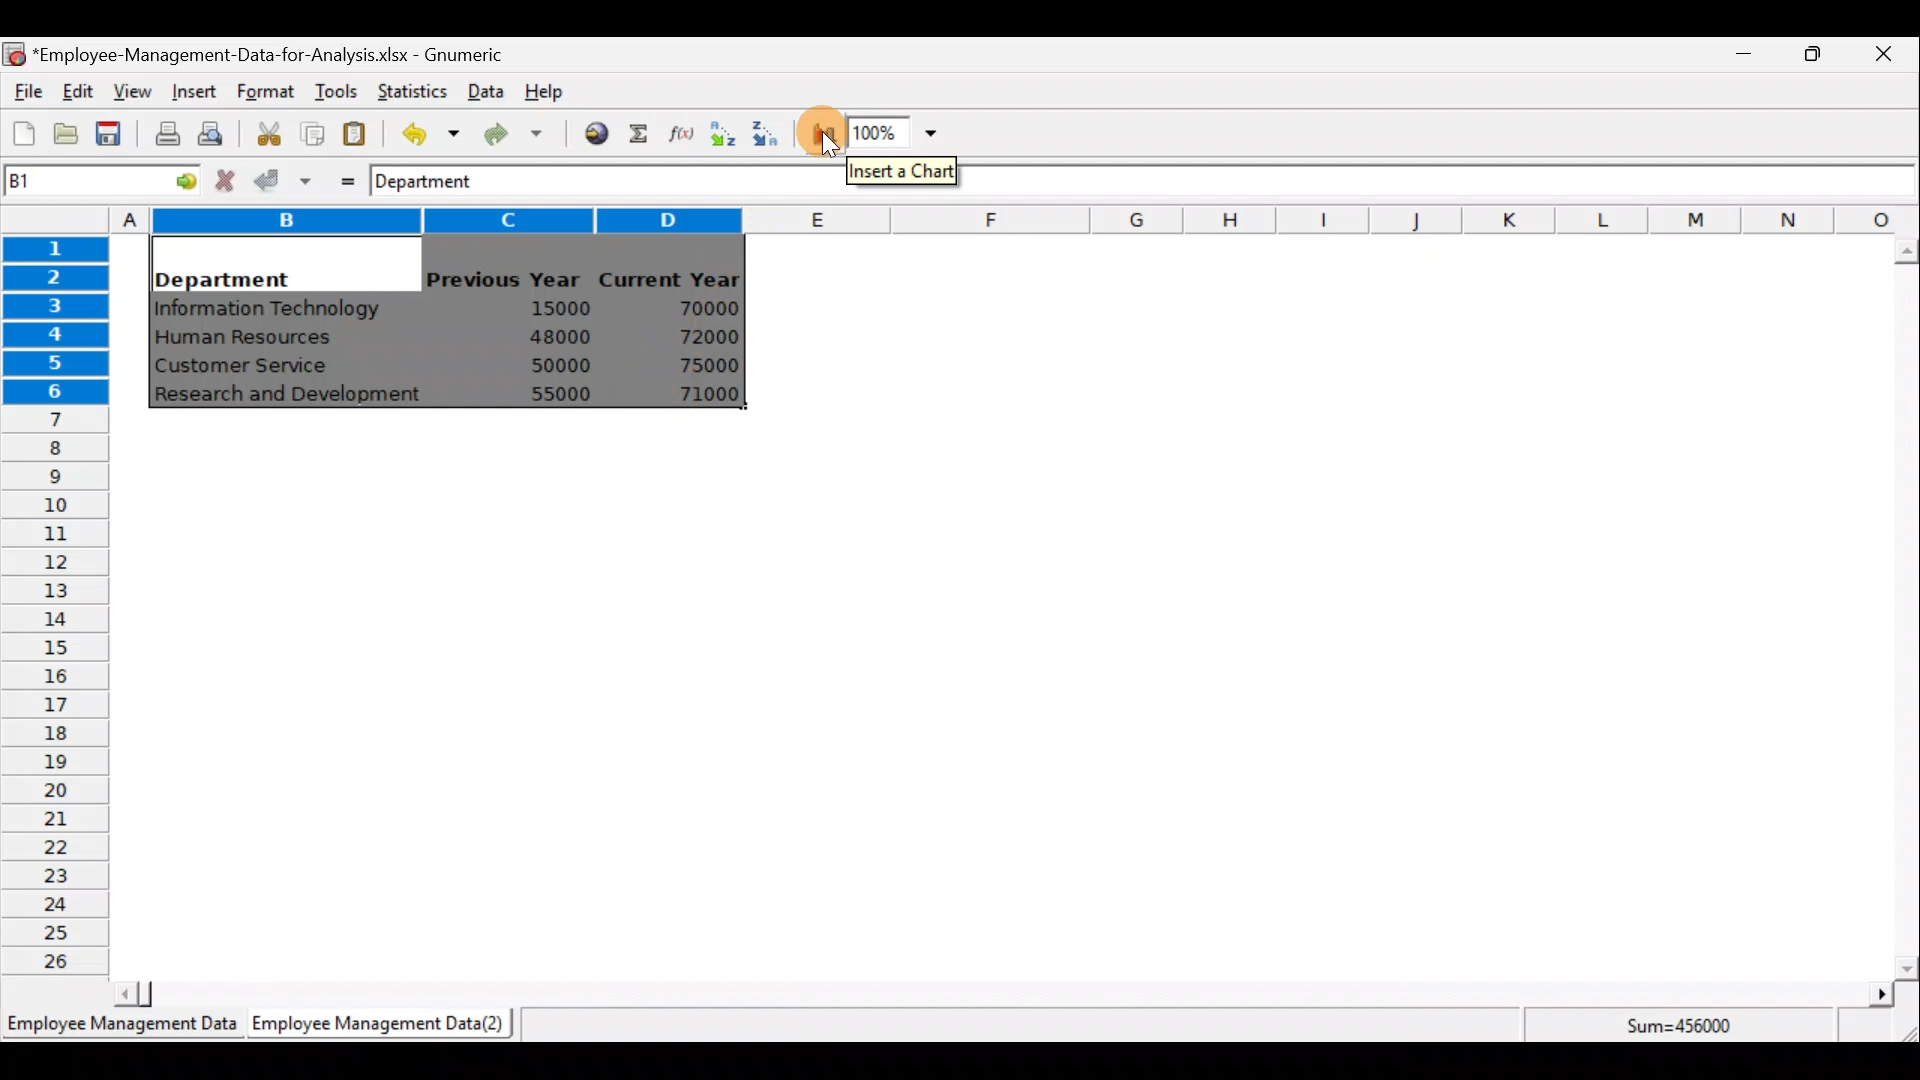 This screenshot has width=1920, height=1080. Describe the element at coordinates (274, 53) in the screenshot. I see `‘Employee-Management-Data-for-Analysis.xlsx - Gnumeric` at that location.